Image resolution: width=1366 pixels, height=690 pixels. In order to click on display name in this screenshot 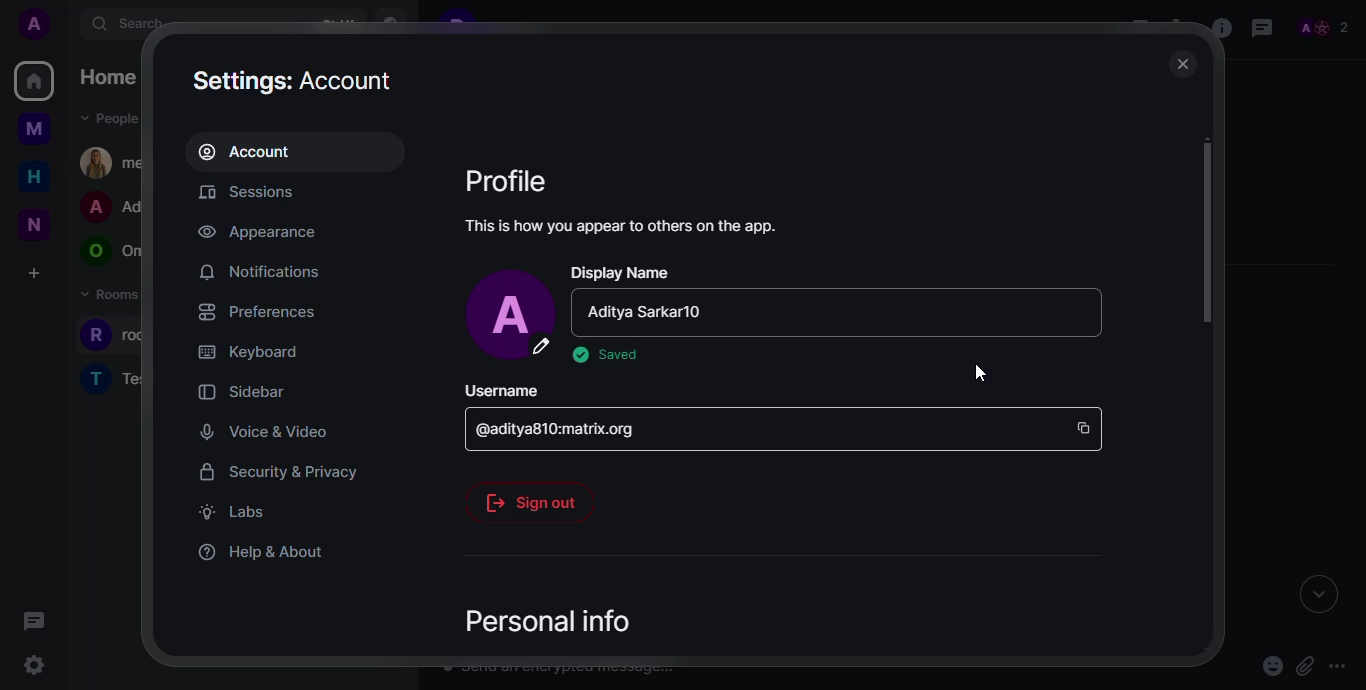, I will do `click(622, 272)`.